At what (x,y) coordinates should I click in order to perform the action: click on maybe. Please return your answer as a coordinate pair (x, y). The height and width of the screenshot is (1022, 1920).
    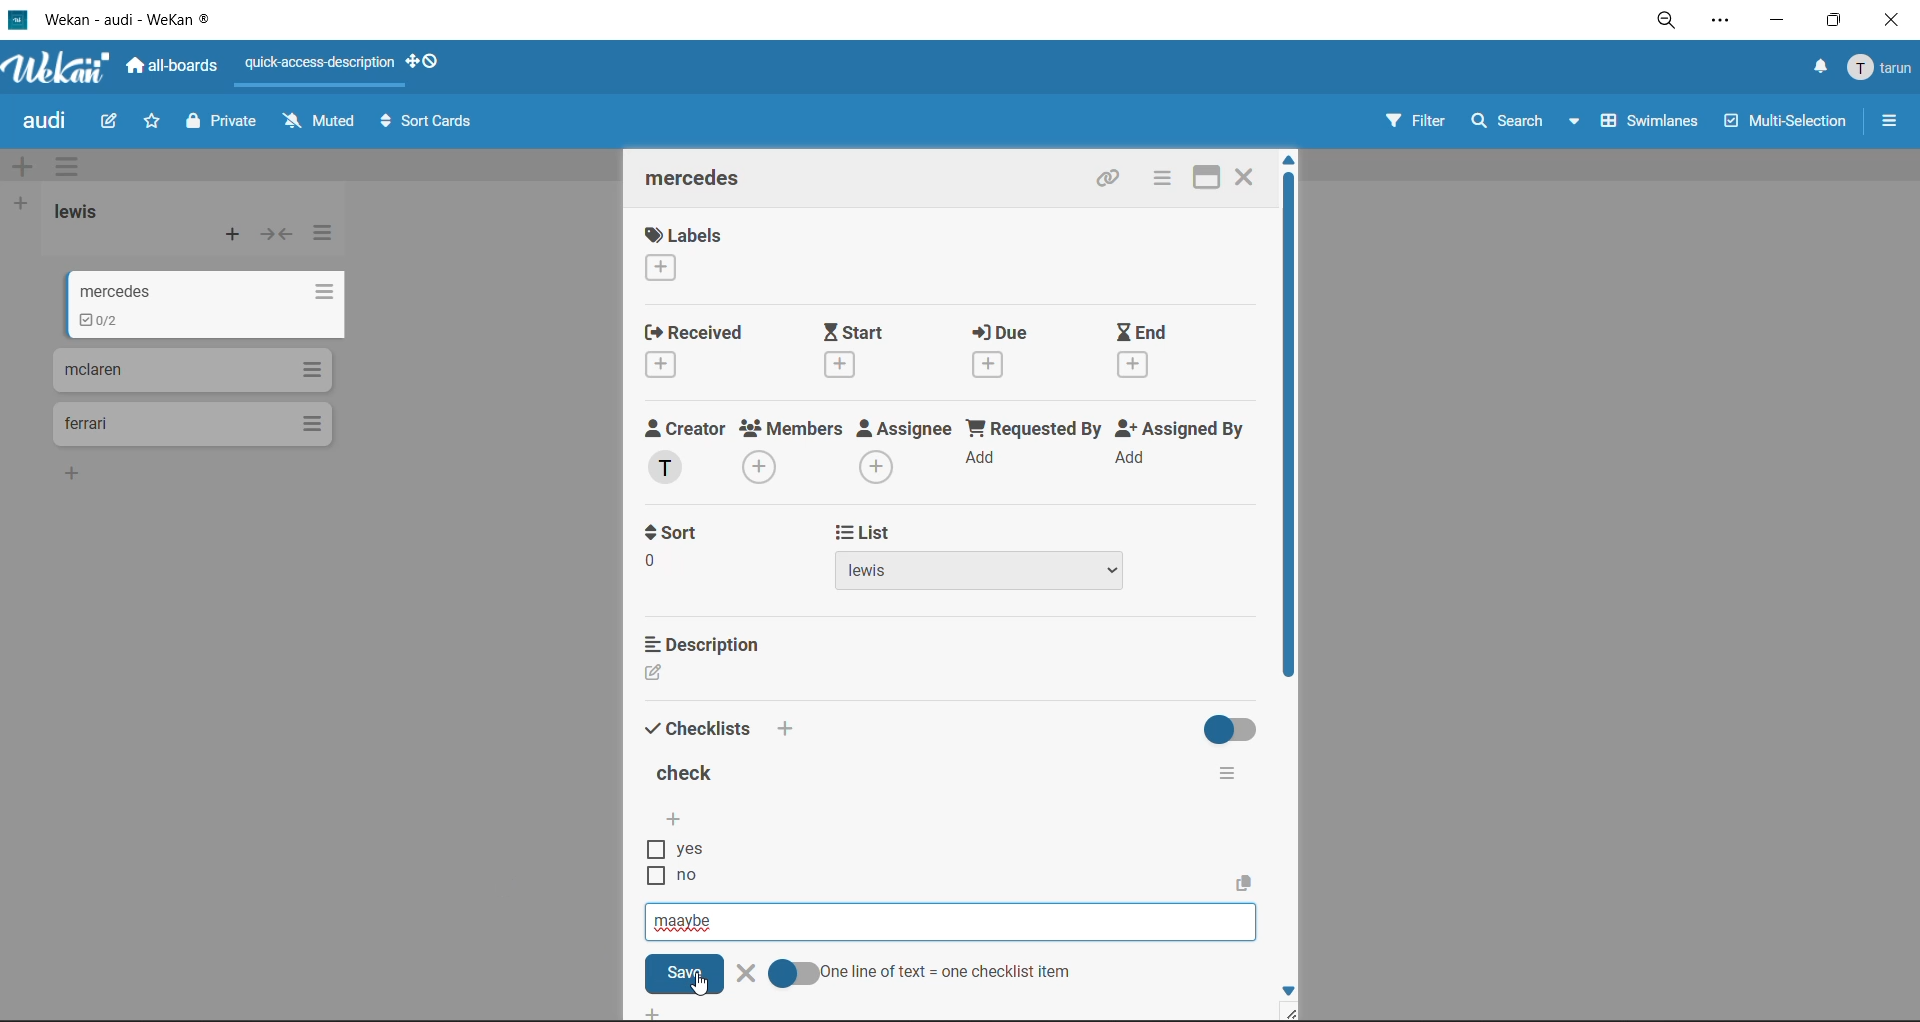
    Looking at the image, I should click on (950, 923).